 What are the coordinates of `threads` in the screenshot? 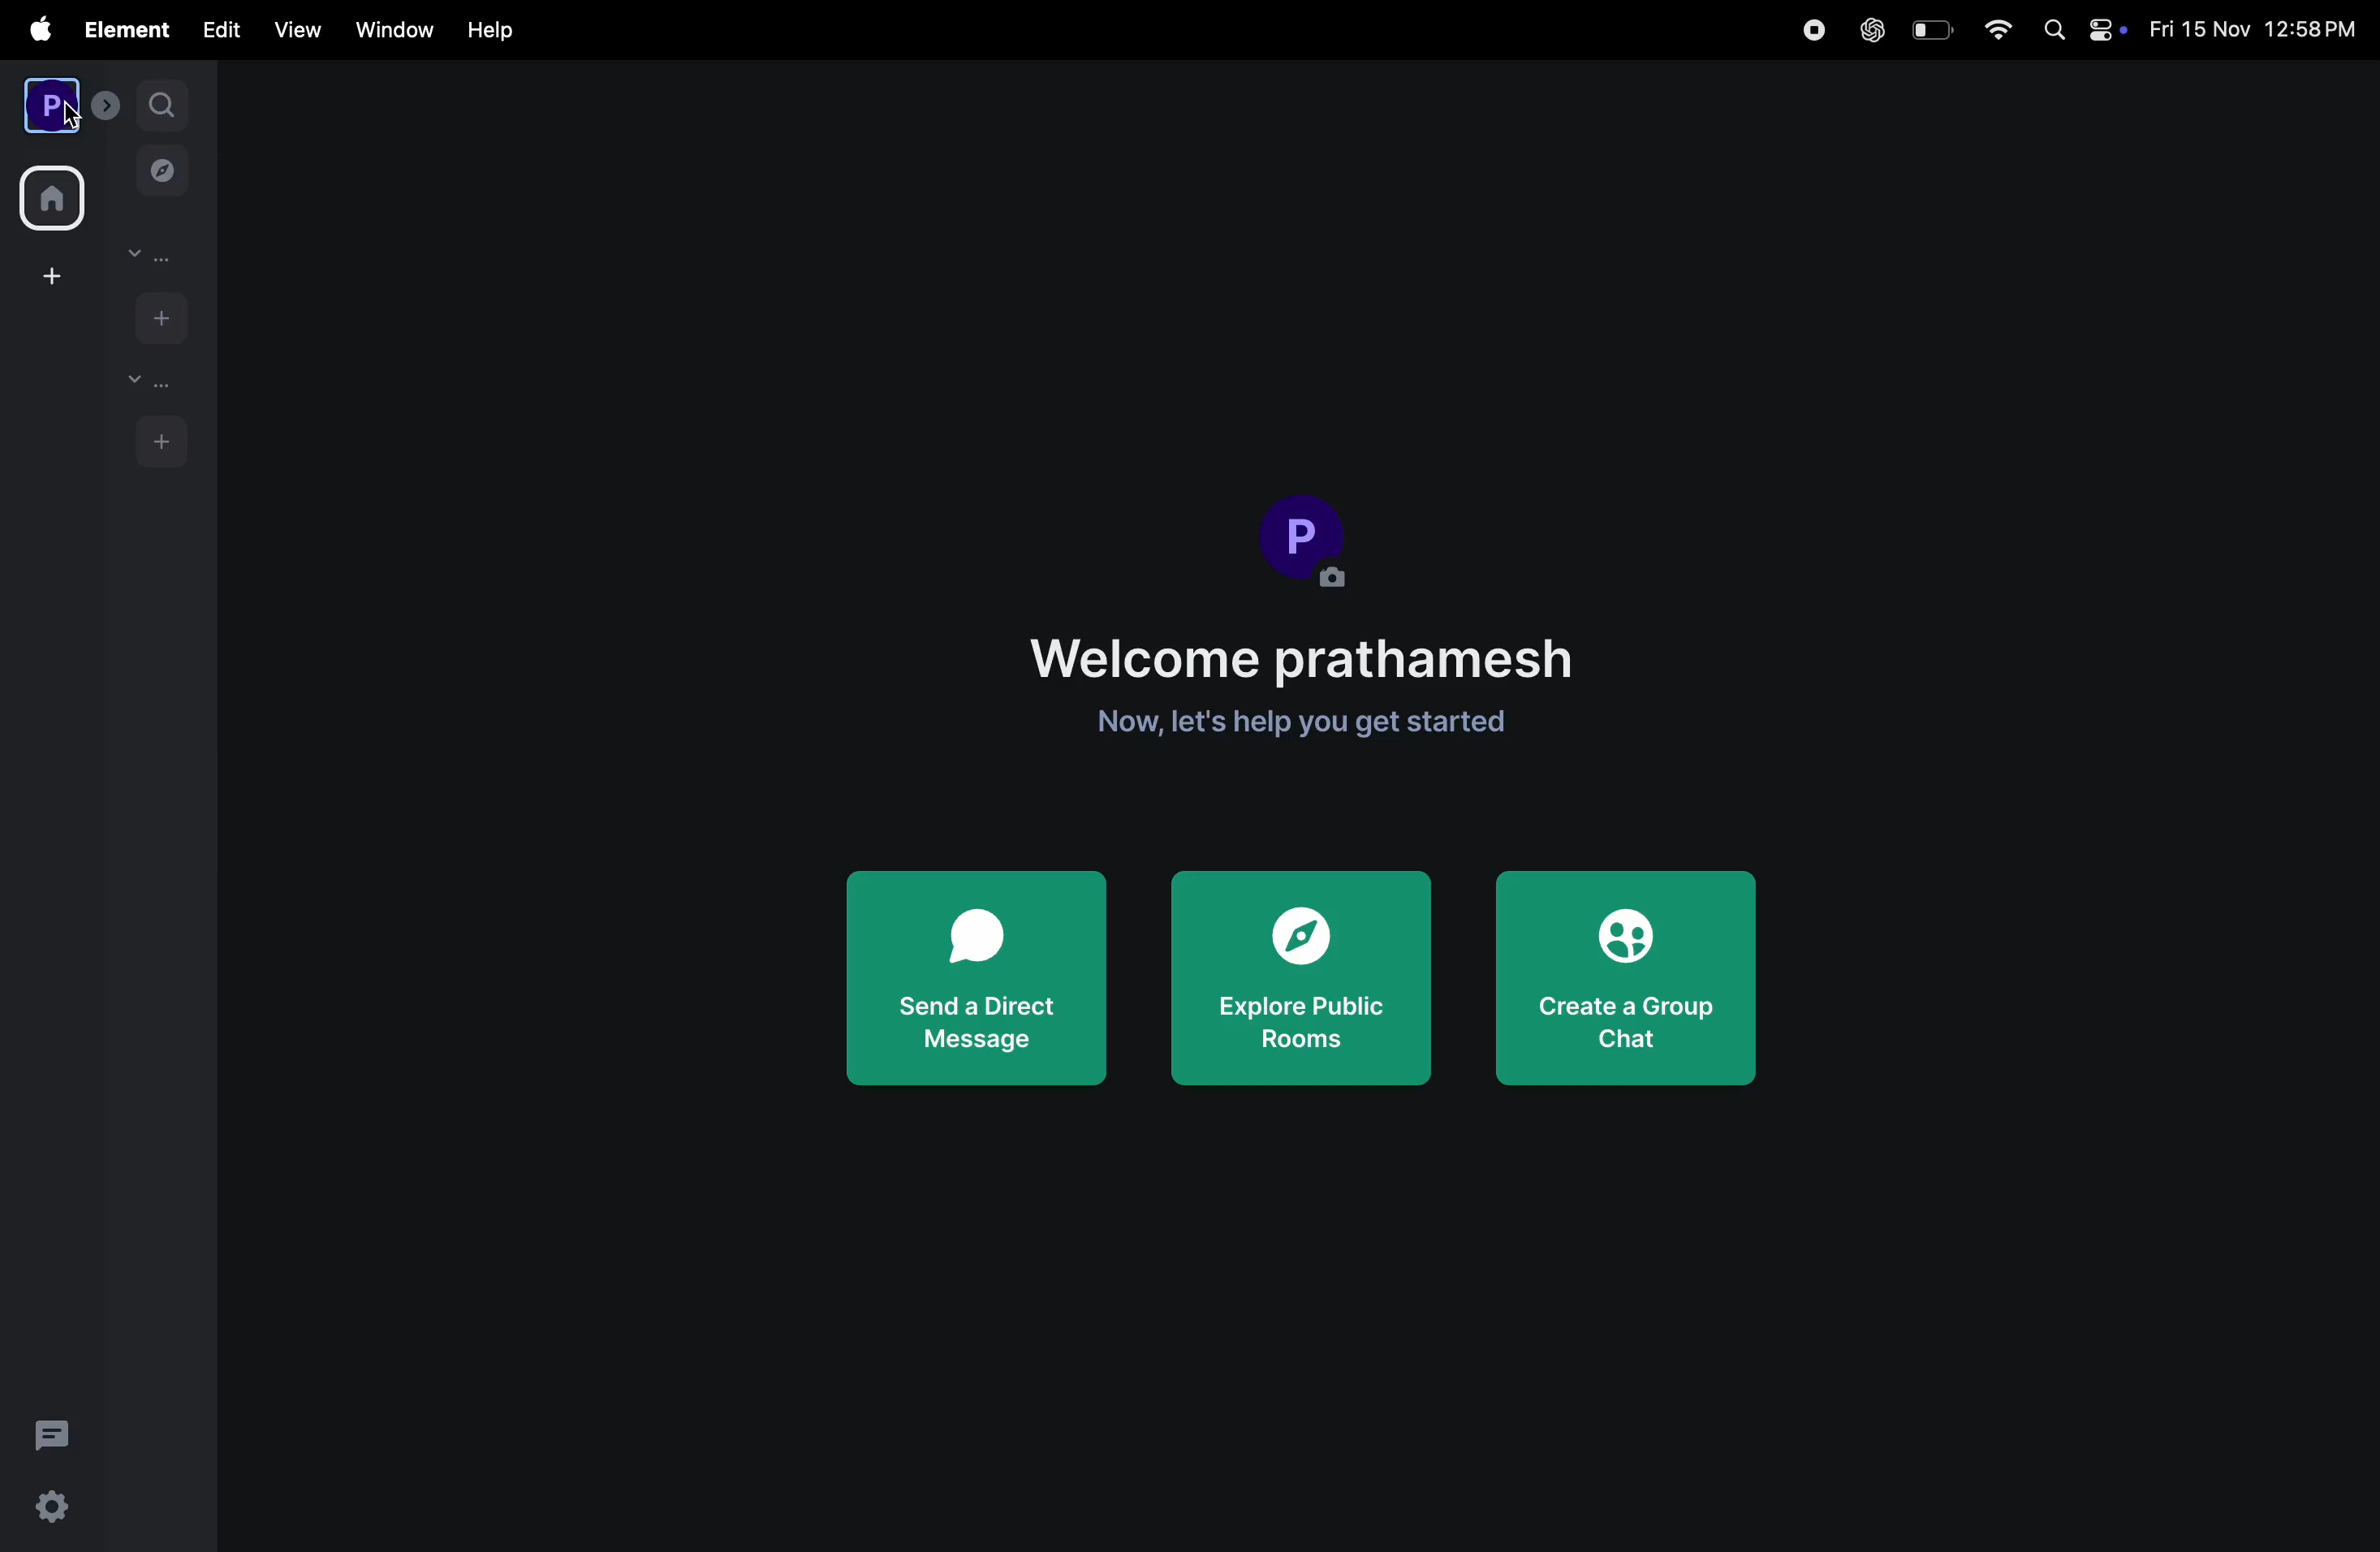 It's located at (53, 1432).